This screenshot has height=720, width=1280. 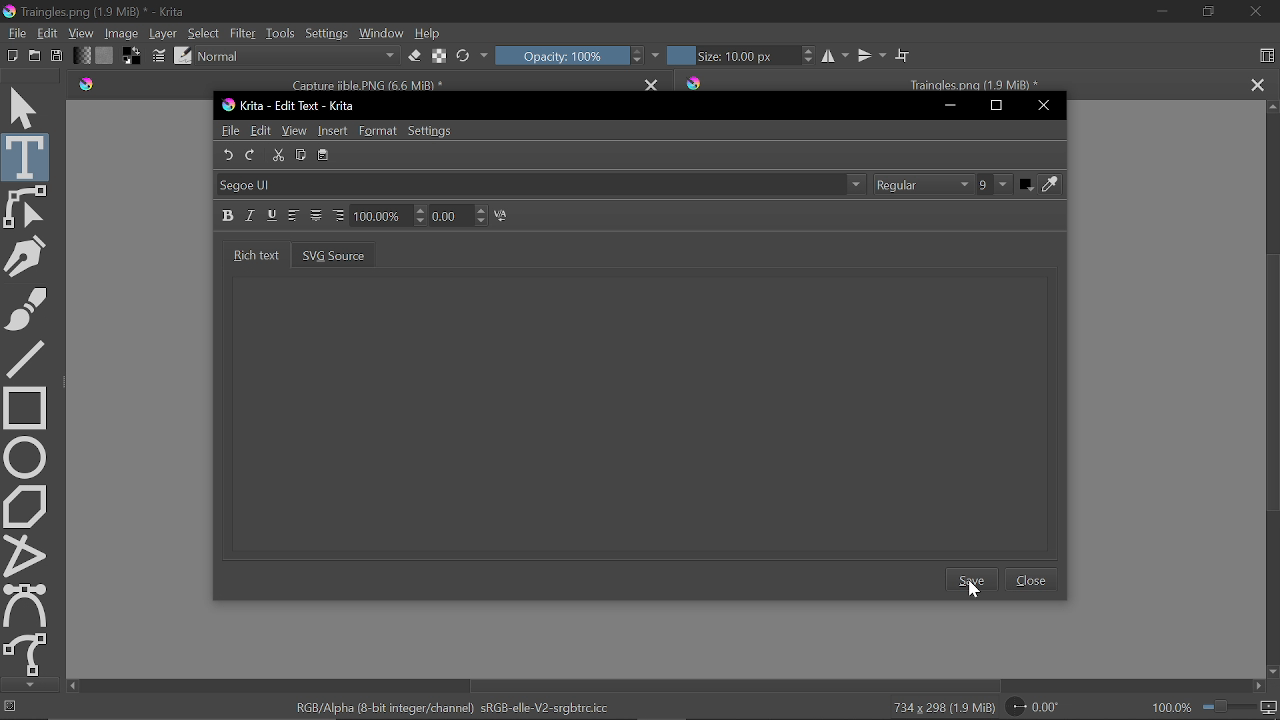 I want to click on choose brush preset, so click(x=182, y=56).